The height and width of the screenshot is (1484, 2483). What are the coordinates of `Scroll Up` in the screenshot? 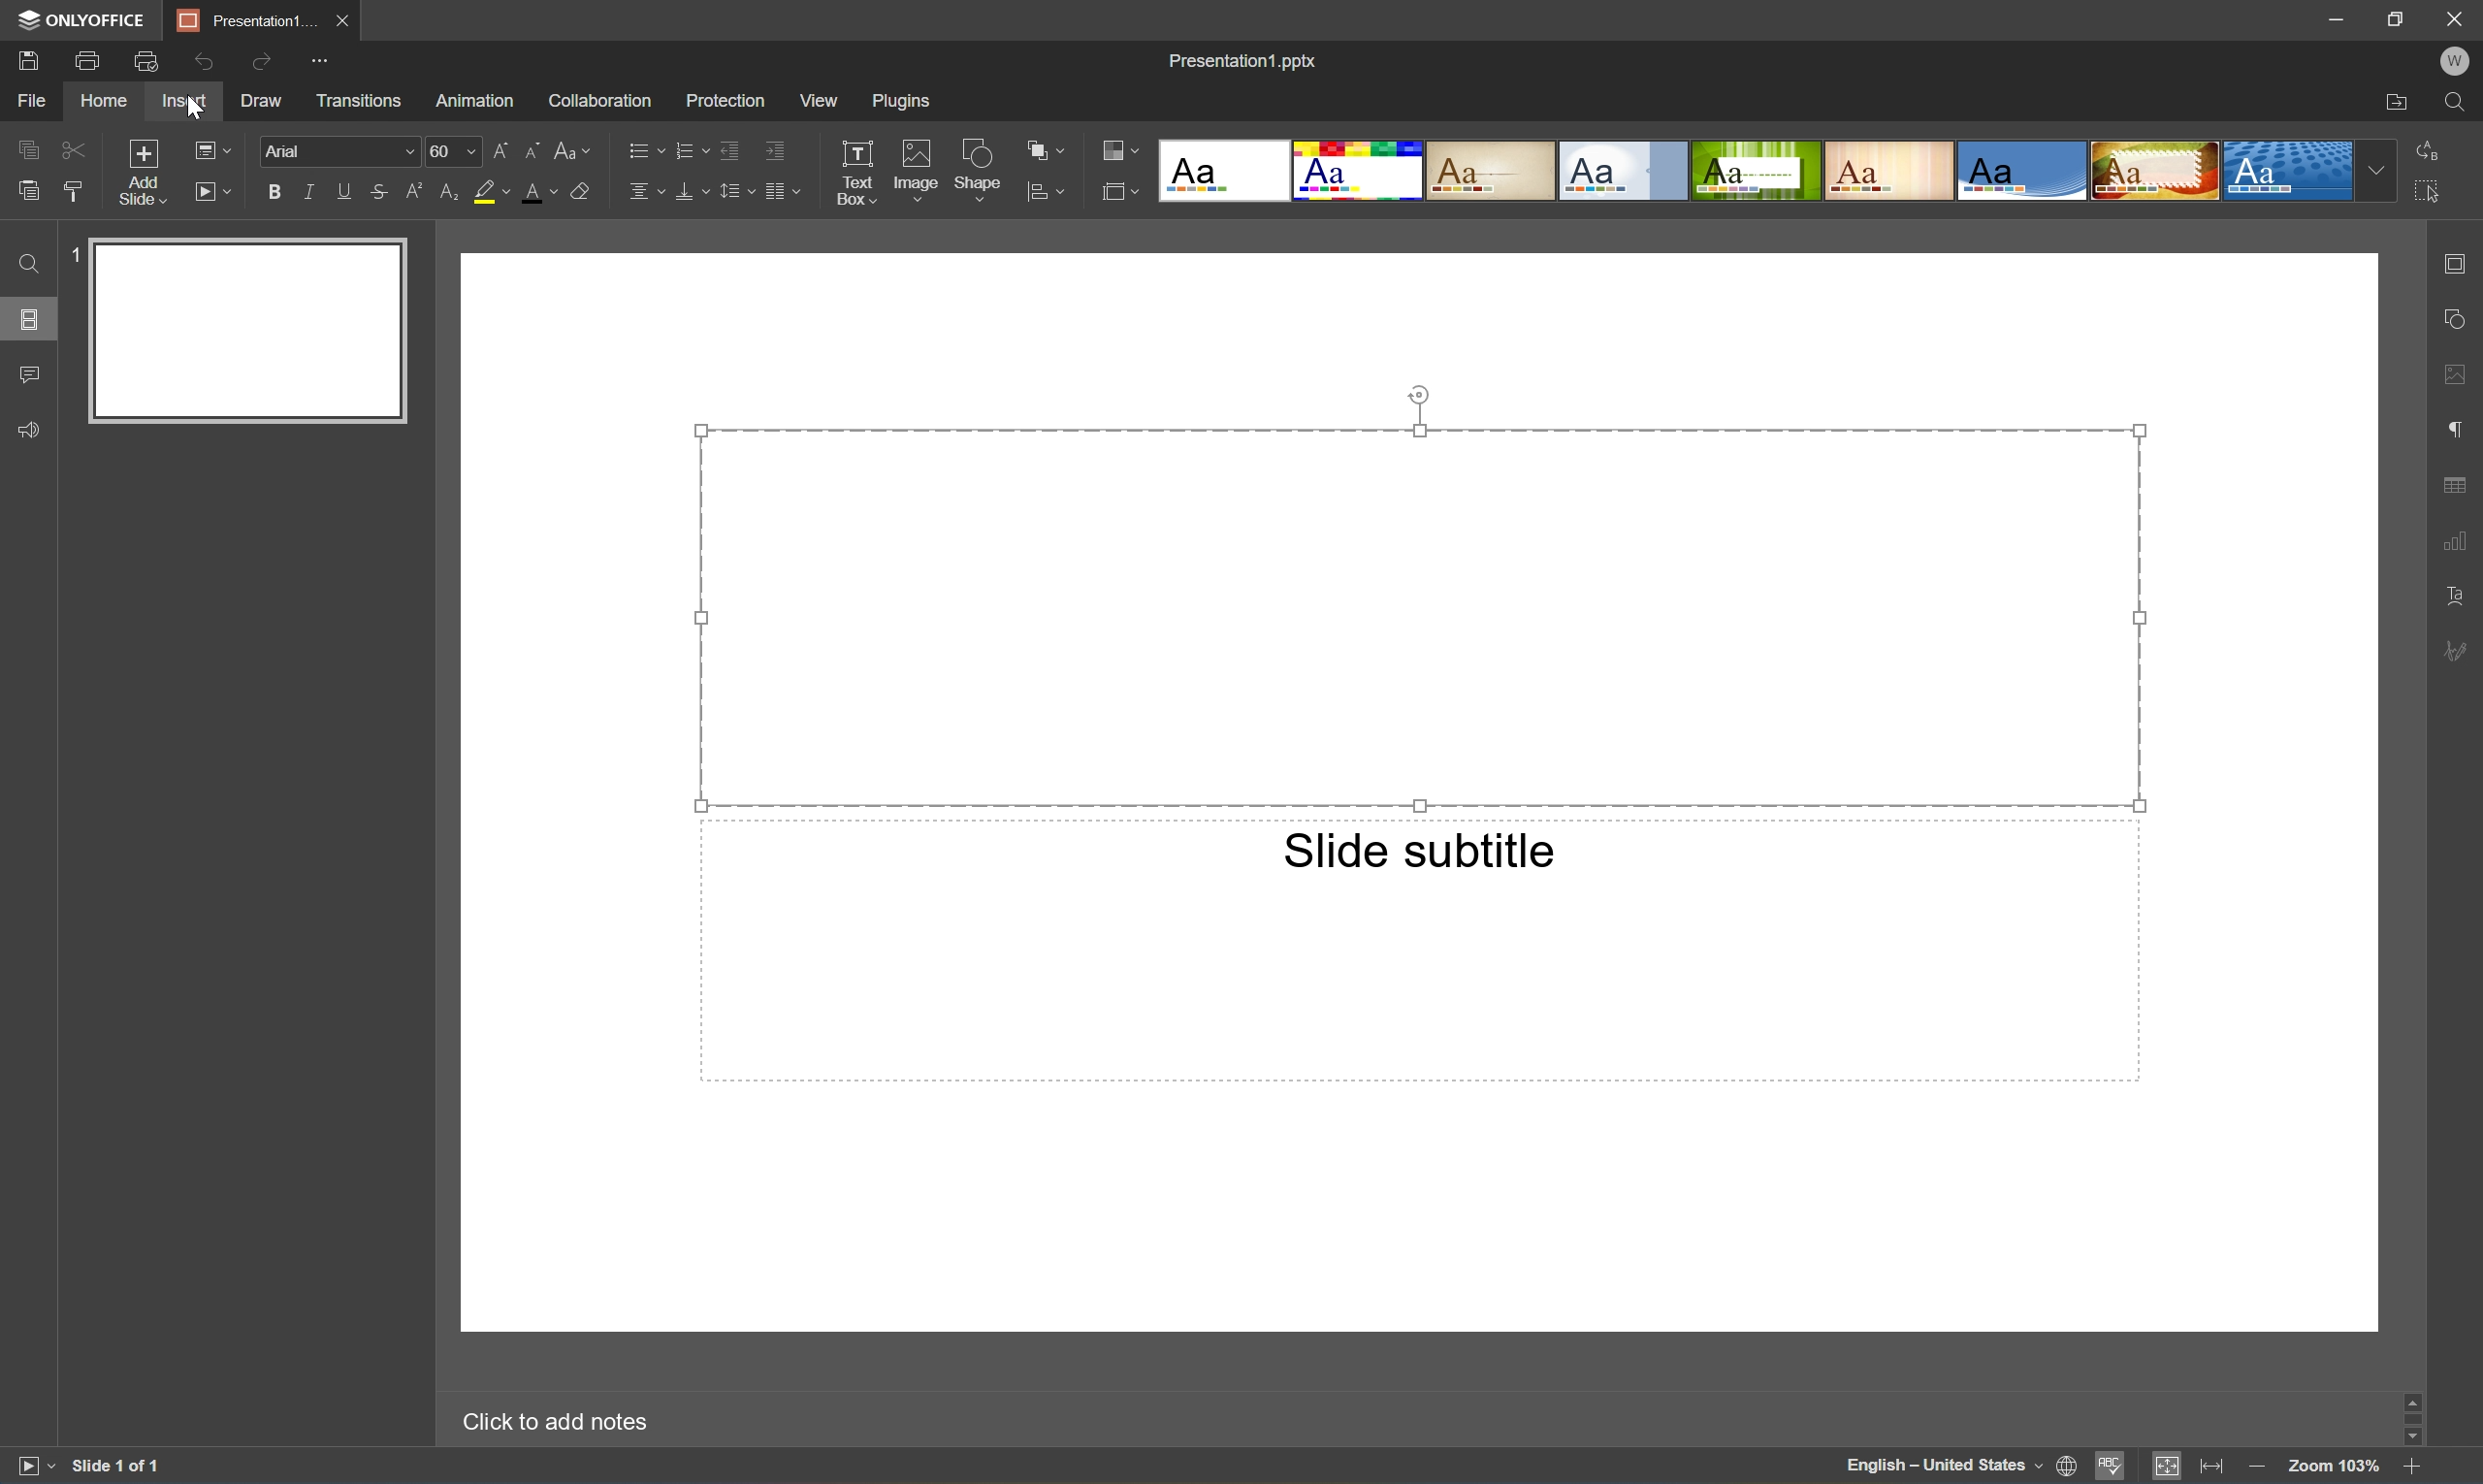 It's located at (2407, 1395).